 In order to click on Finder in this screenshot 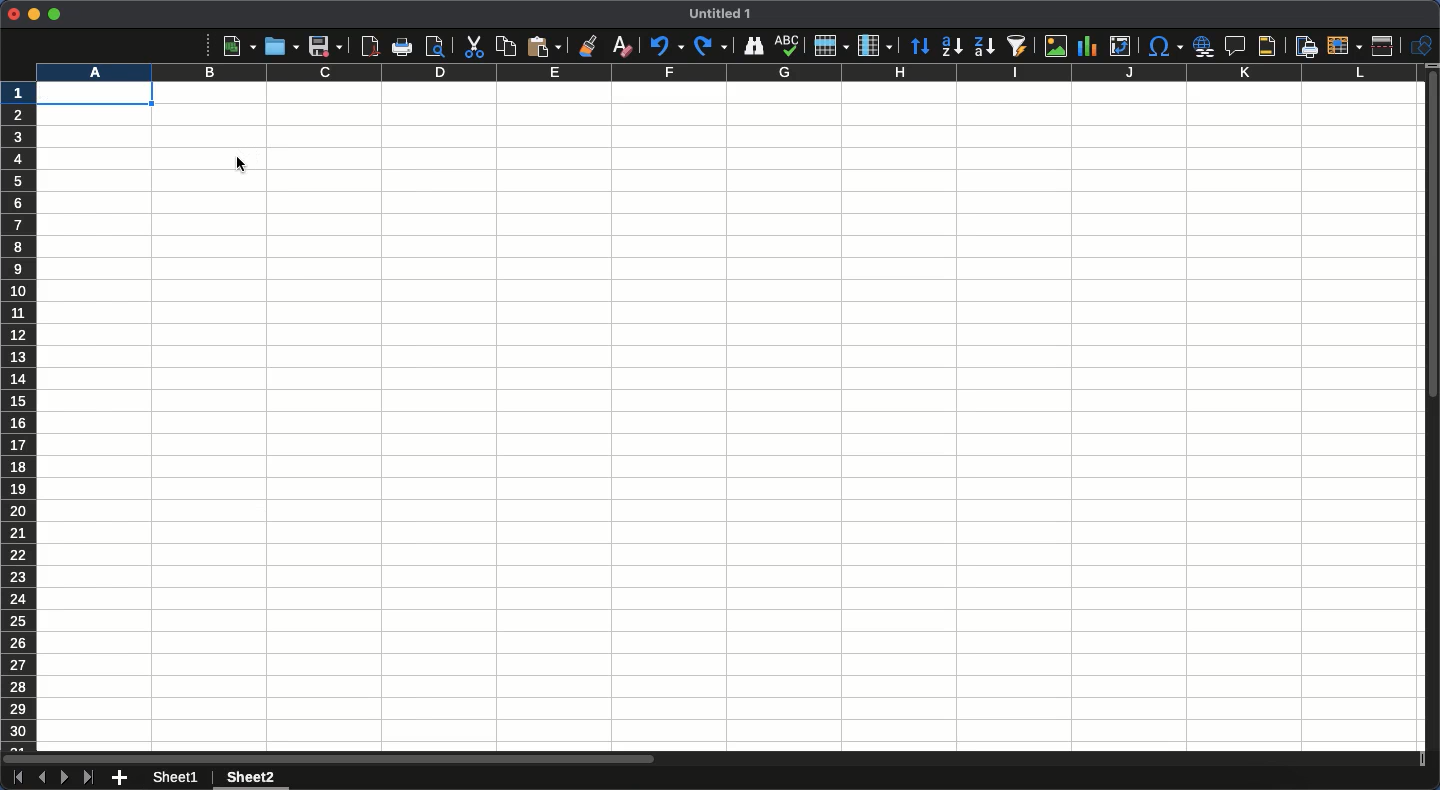, I will do `click(751, 46)`.